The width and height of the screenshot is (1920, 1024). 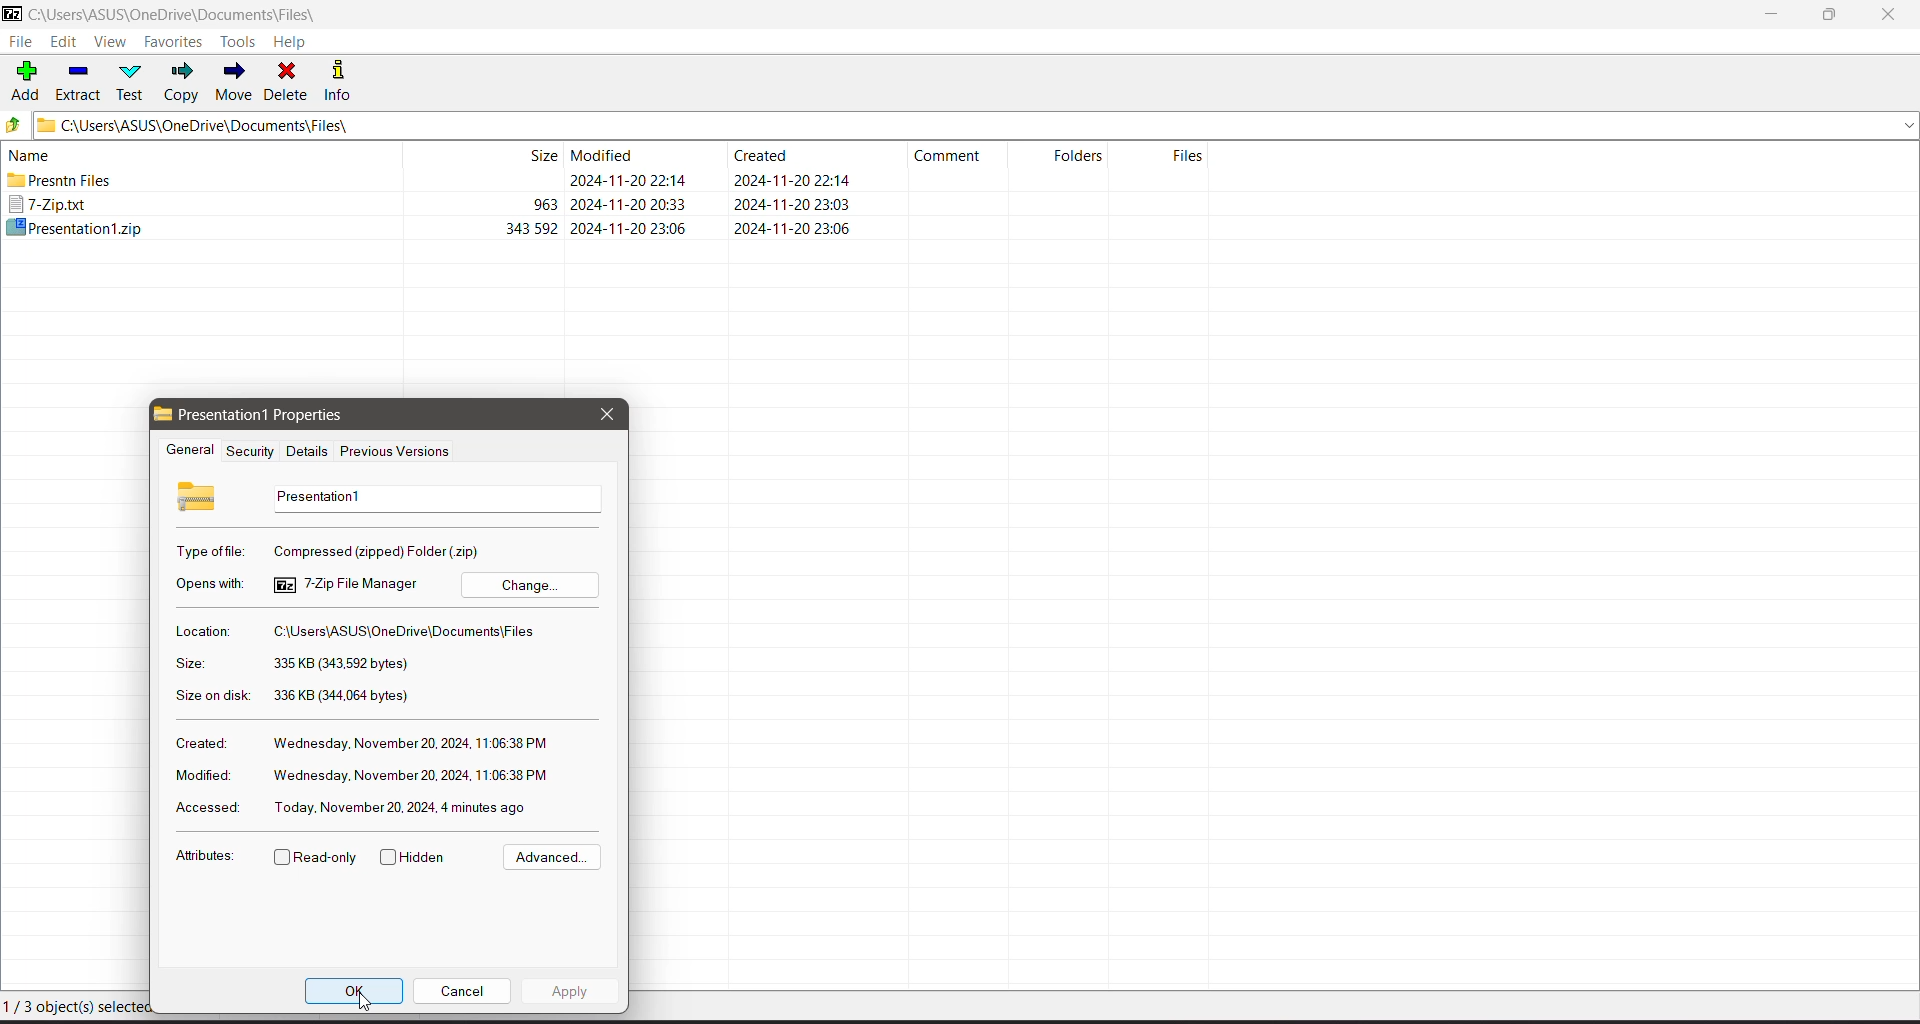 I want to click on Click to apply the changes made, so click(x=571, y=993).